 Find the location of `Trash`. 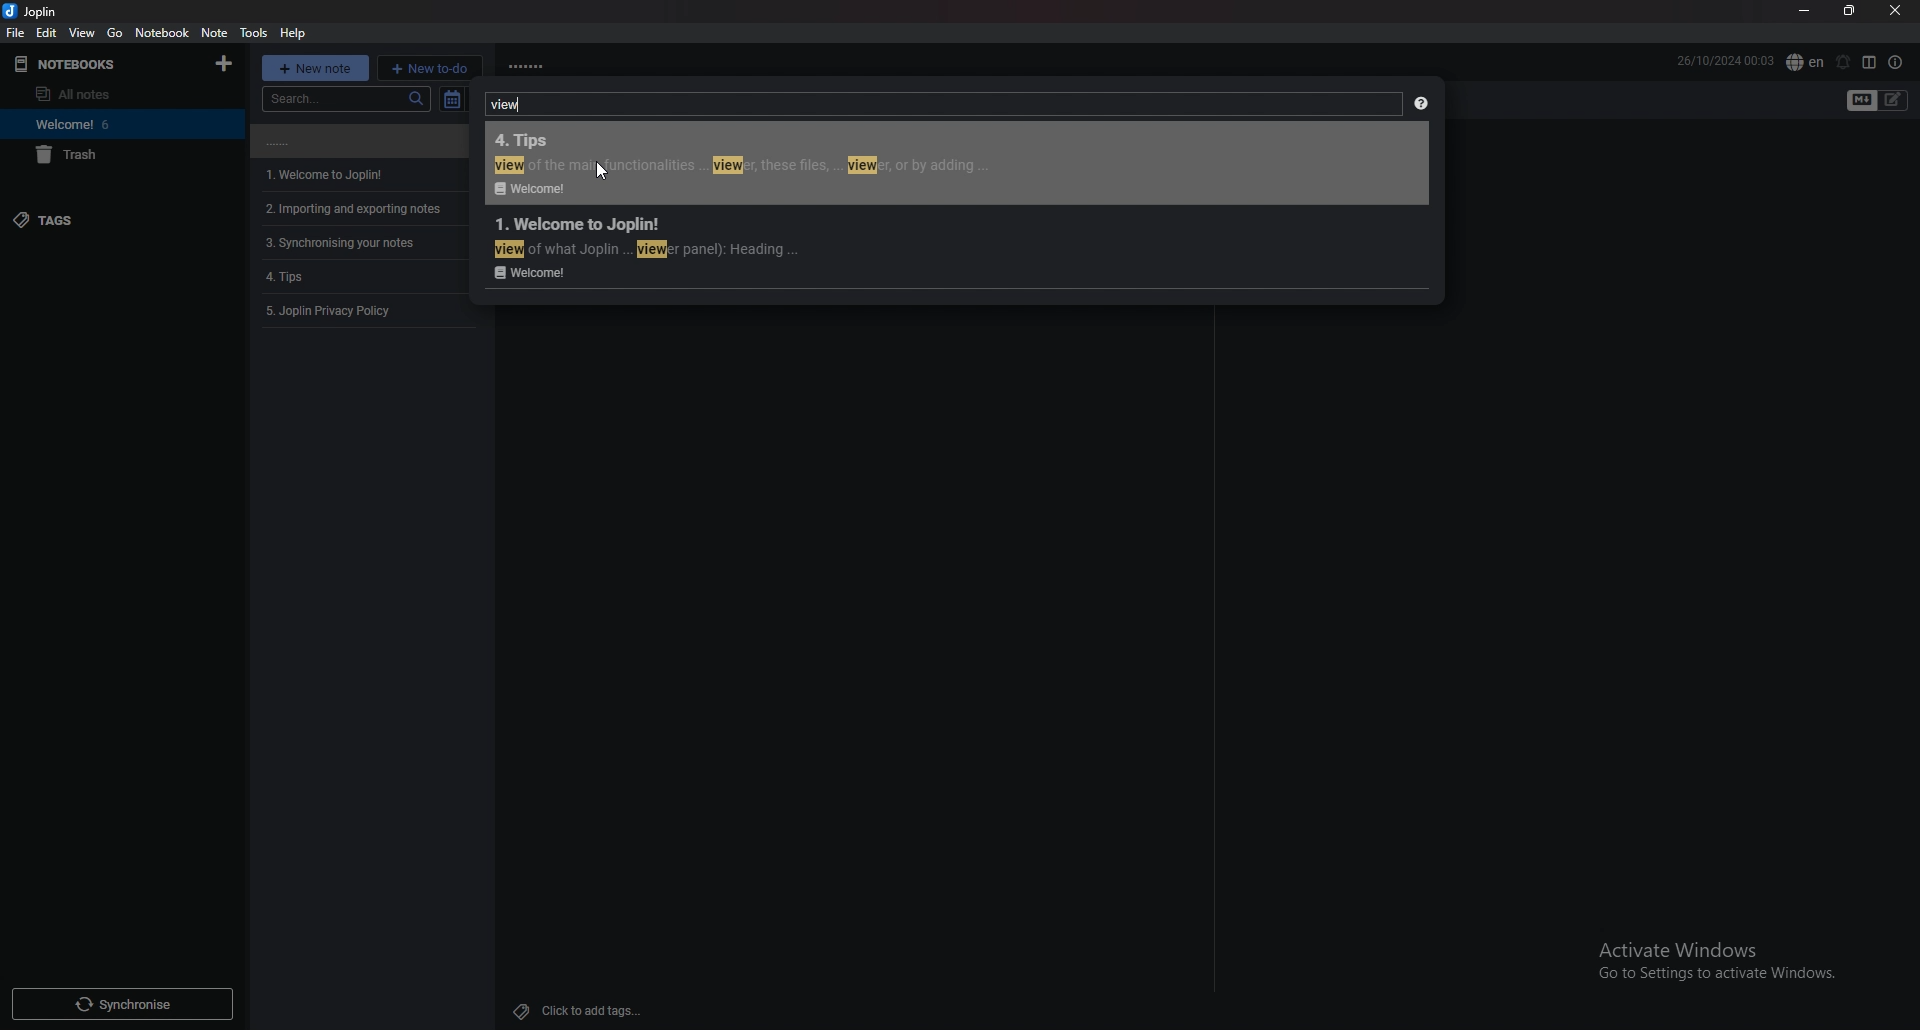

Trash is located at coordinates (68, 155).